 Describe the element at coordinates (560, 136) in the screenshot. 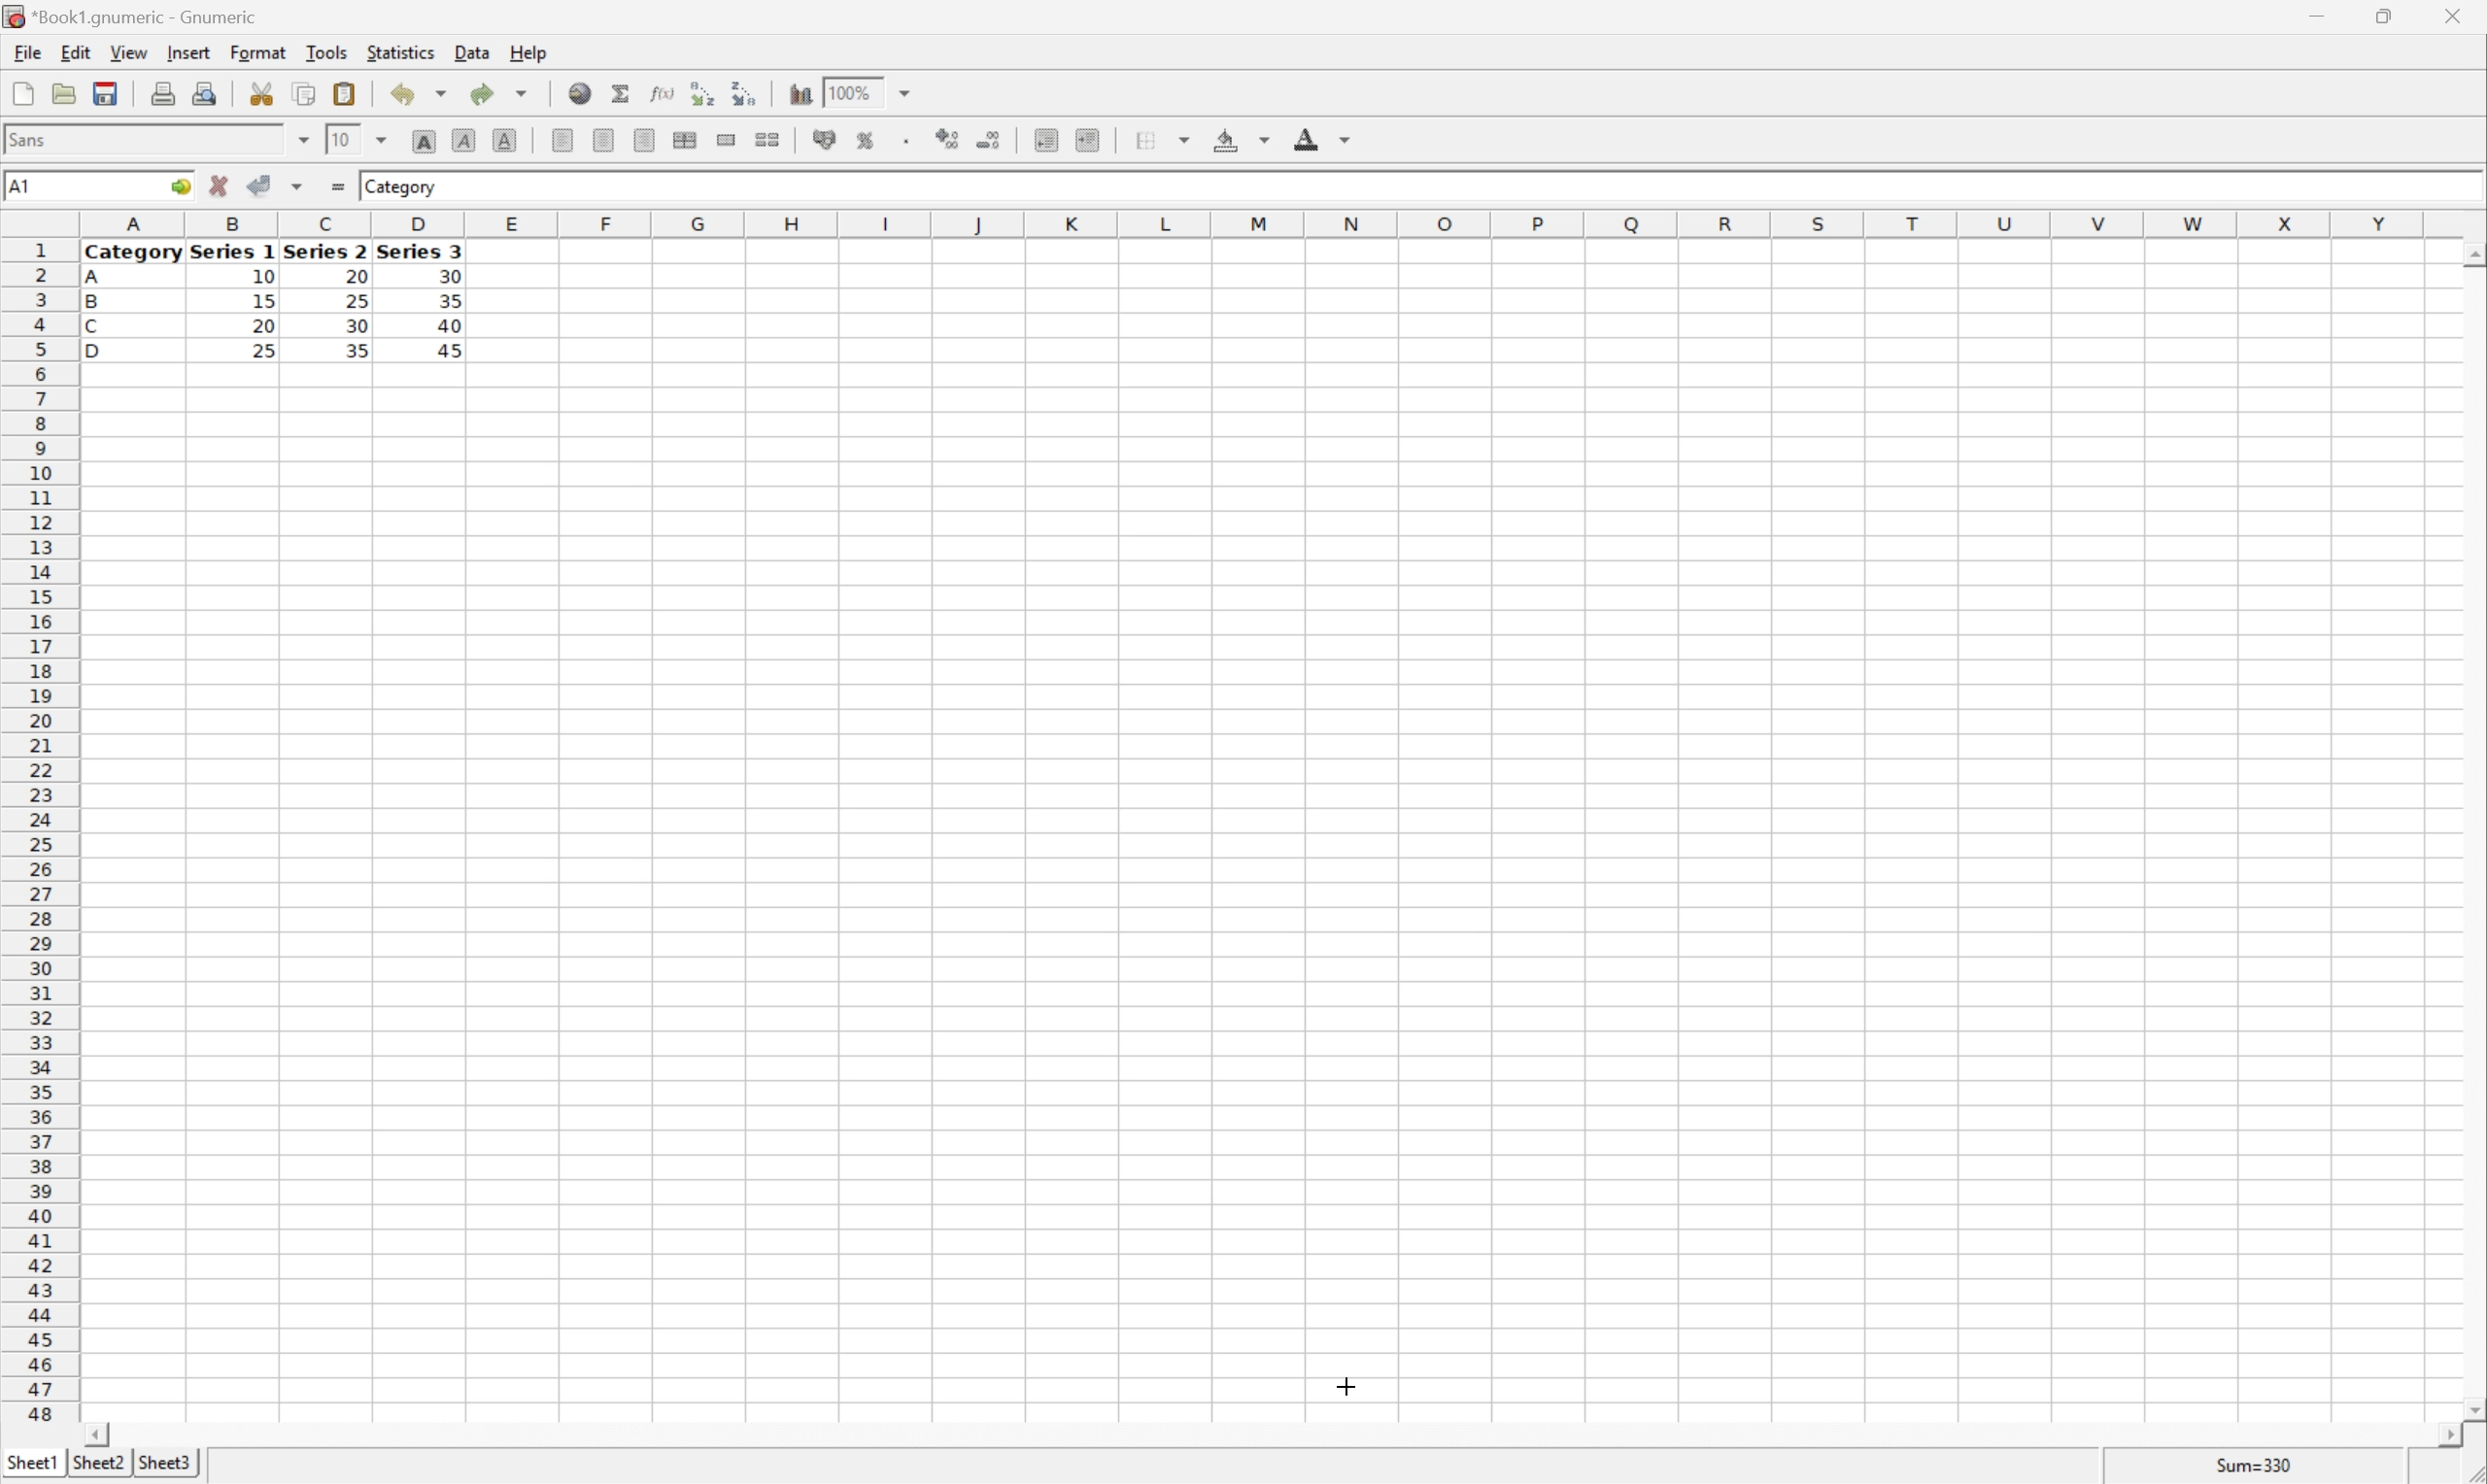

I see `Align Left` at that location.